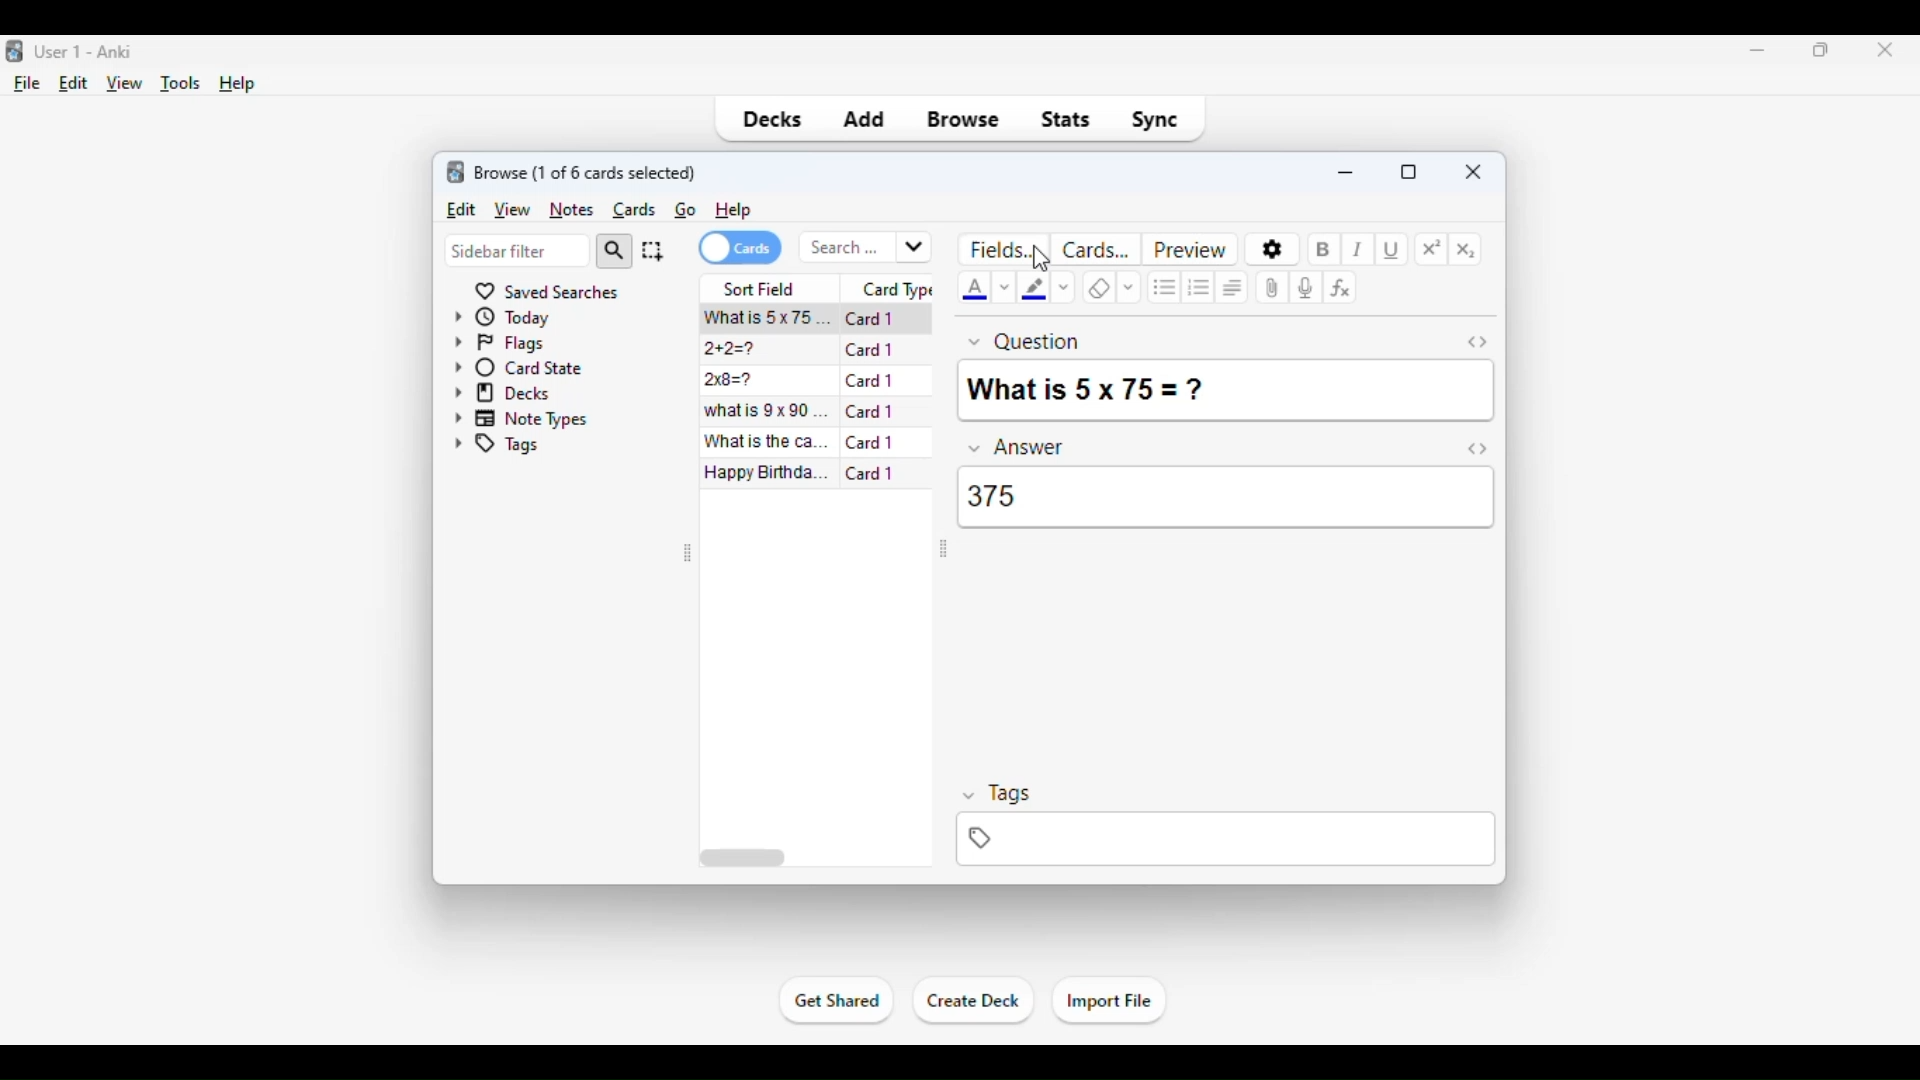 The width and height of the screenshot is (1920, 1080). I want to click on preview, so click(1190, 248).